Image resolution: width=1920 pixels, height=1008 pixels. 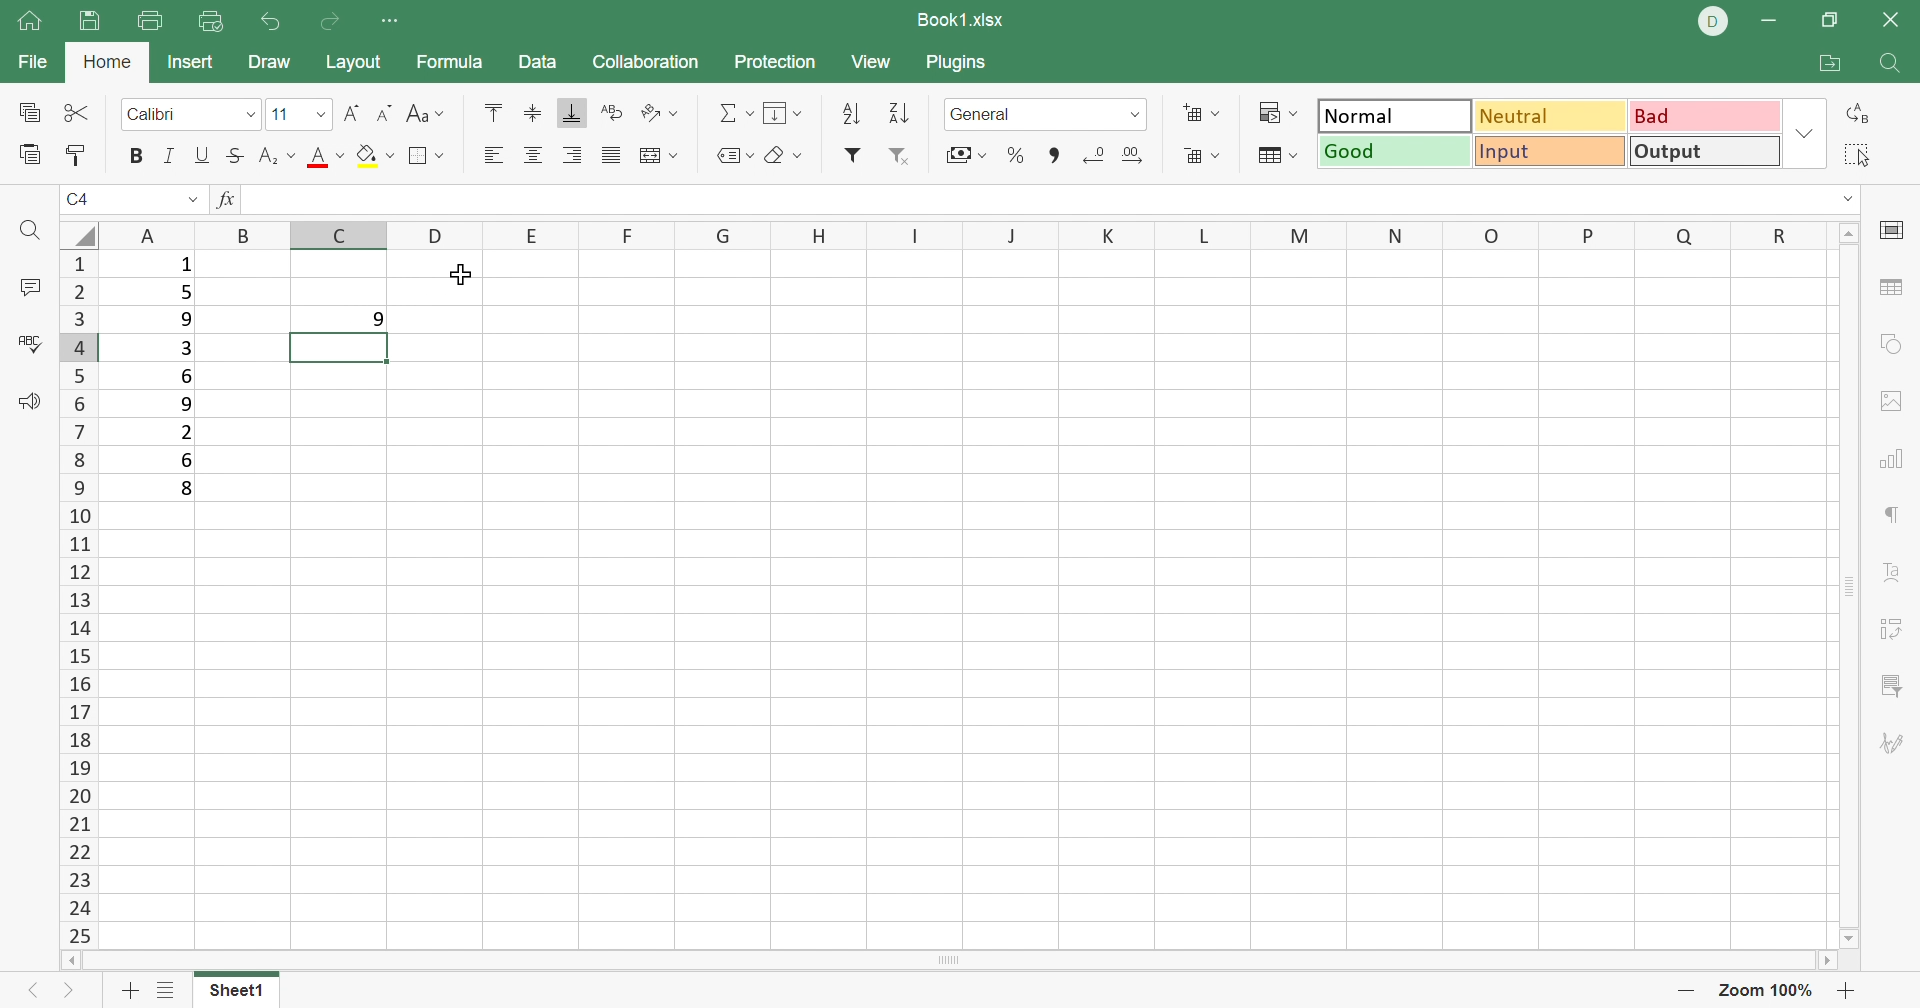 What do you see at coordinates (1095, 156) in the screenshot?
I see `Decrease decimal` at bounding box center [1095, 156].